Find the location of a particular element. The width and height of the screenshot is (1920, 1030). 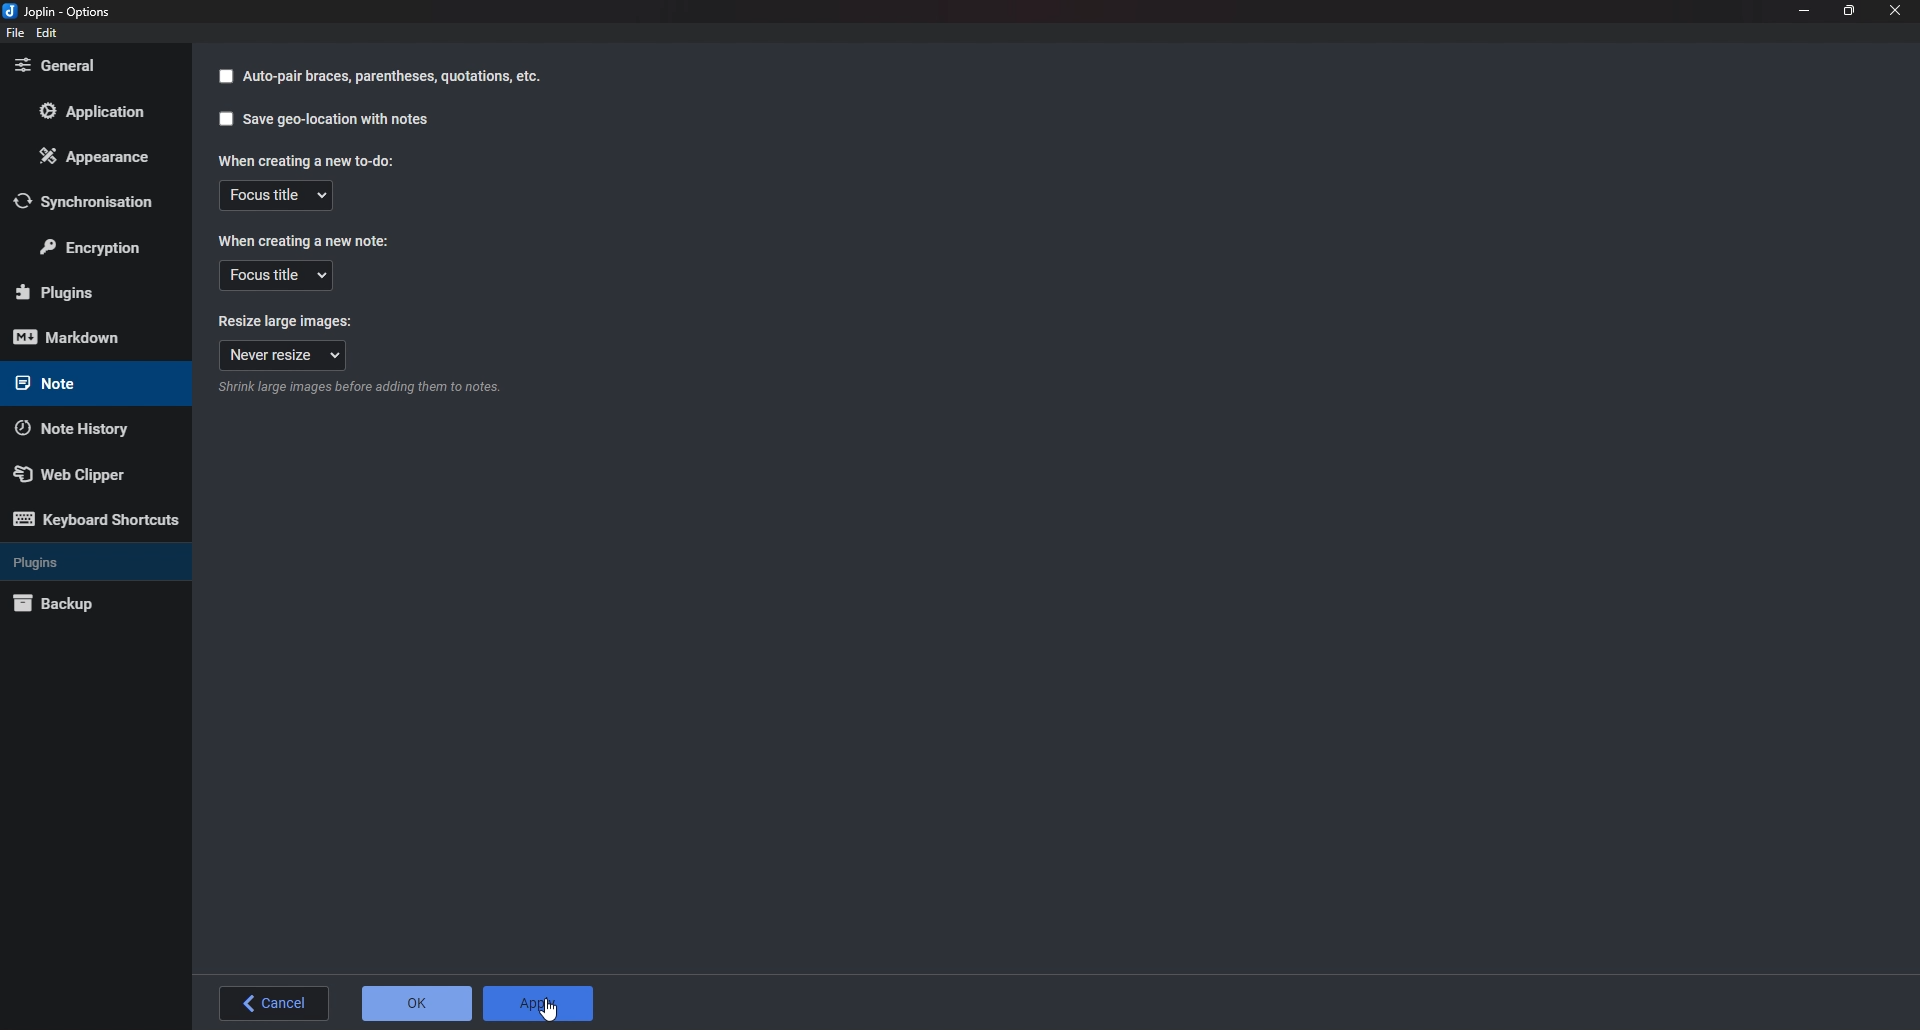

checkbox is located at coordinates (225, 120).